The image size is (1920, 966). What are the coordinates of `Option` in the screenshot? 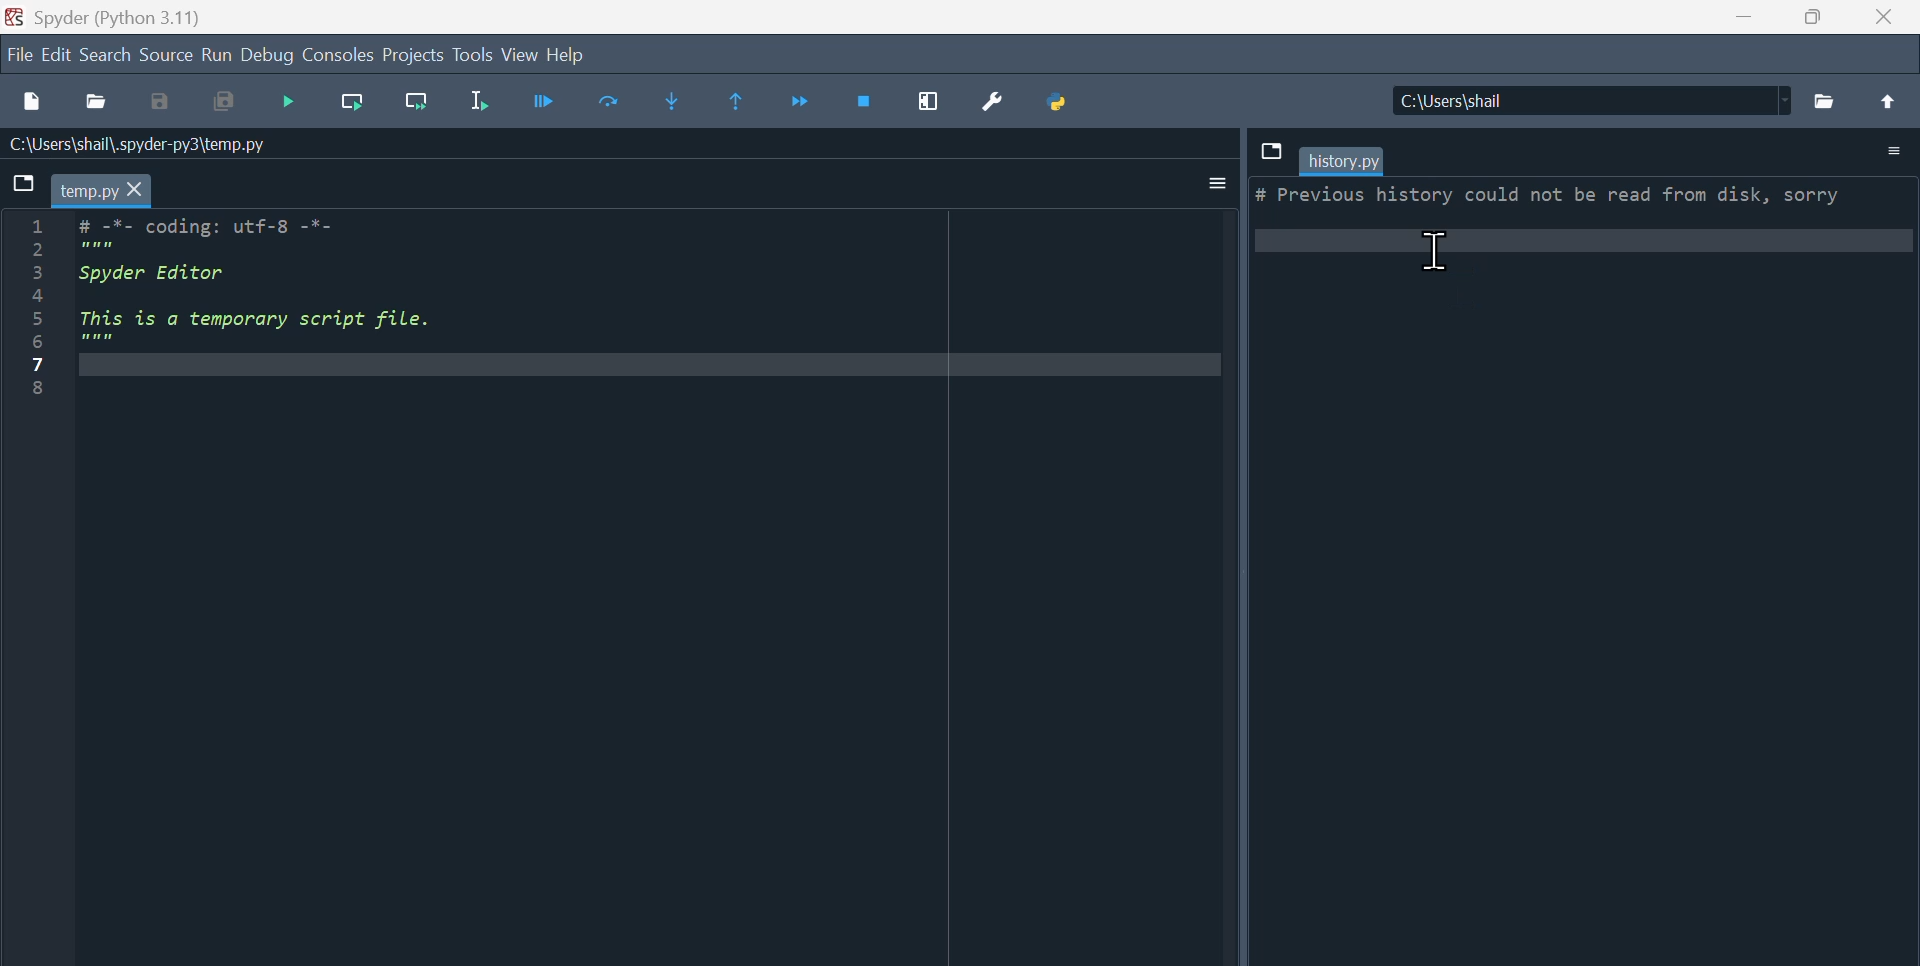 It's located at (1892, 152).